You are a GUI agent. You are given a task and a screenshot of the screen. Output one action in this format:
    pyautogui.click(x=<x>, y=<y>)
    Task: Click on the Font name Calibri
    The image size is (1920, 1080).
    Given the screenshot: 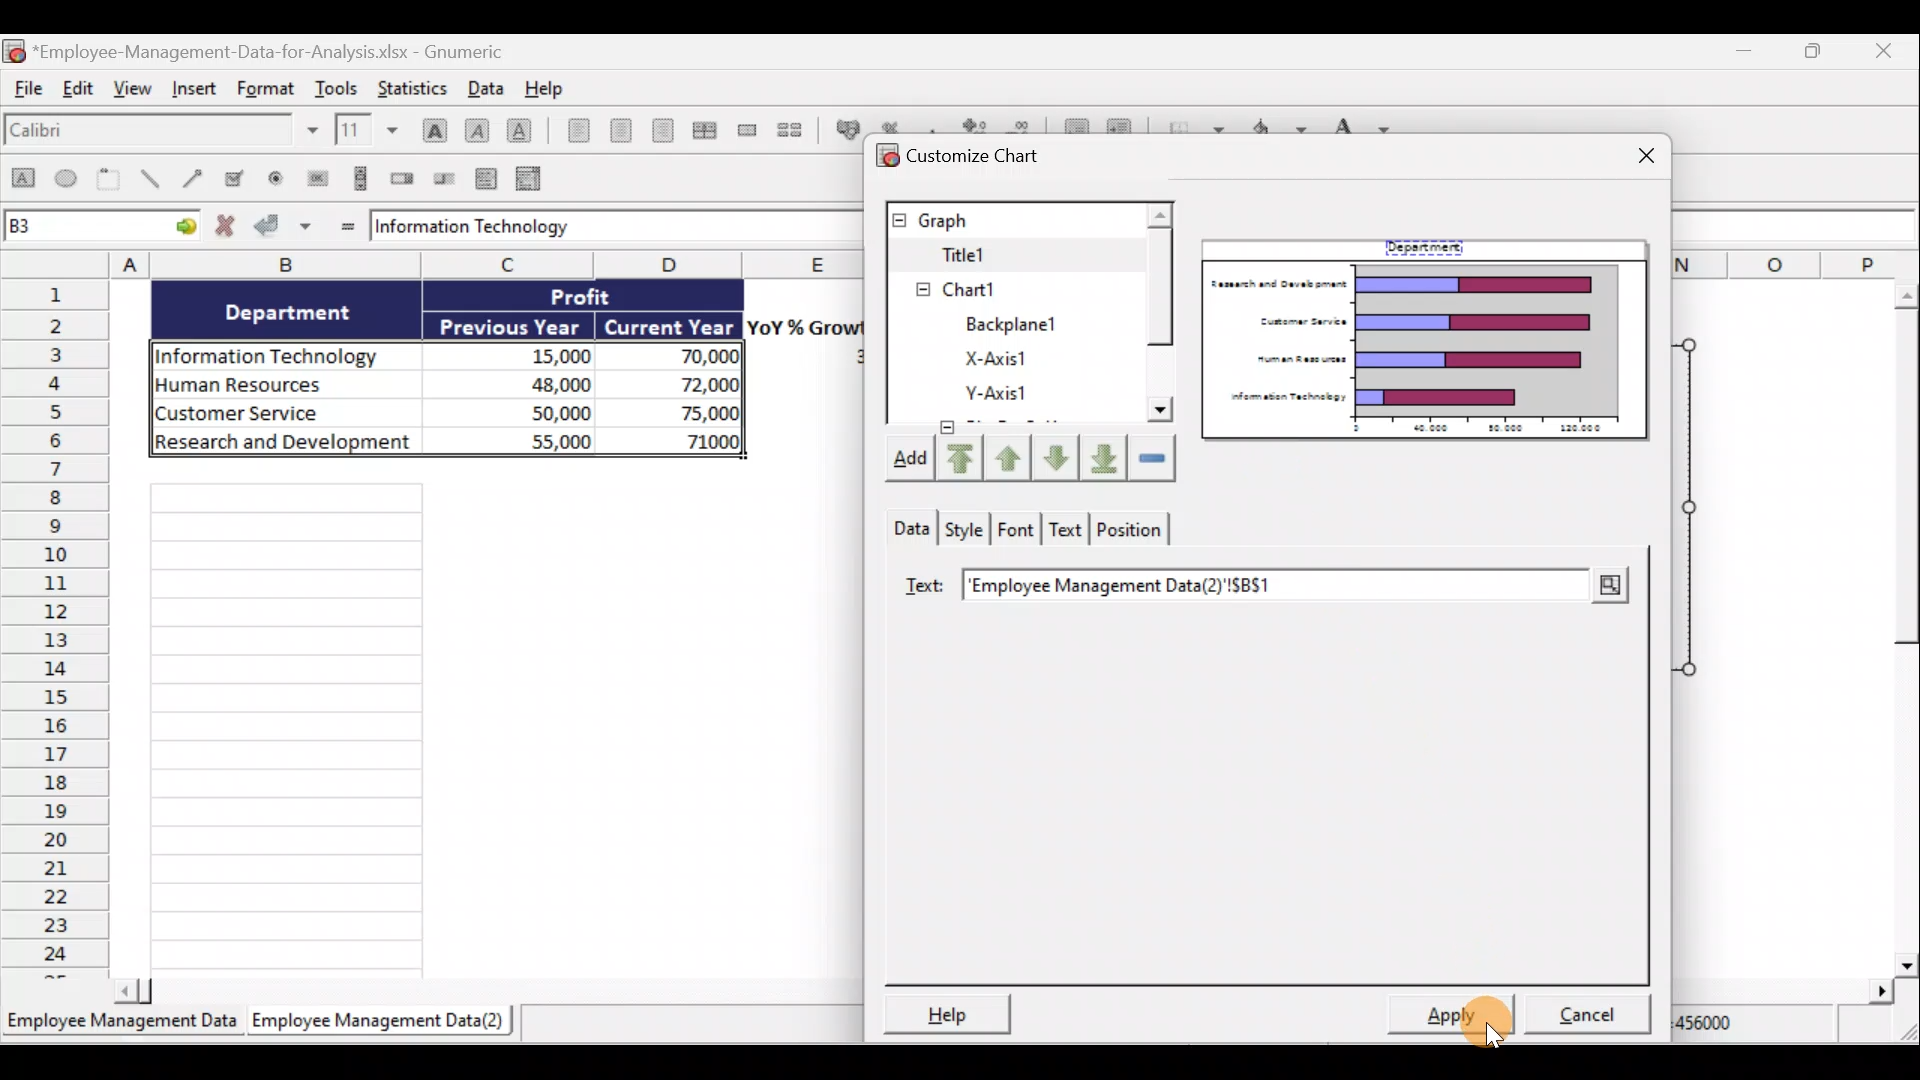 What is the action you would take?
    pyautogui.click(x=160, y=134)
    